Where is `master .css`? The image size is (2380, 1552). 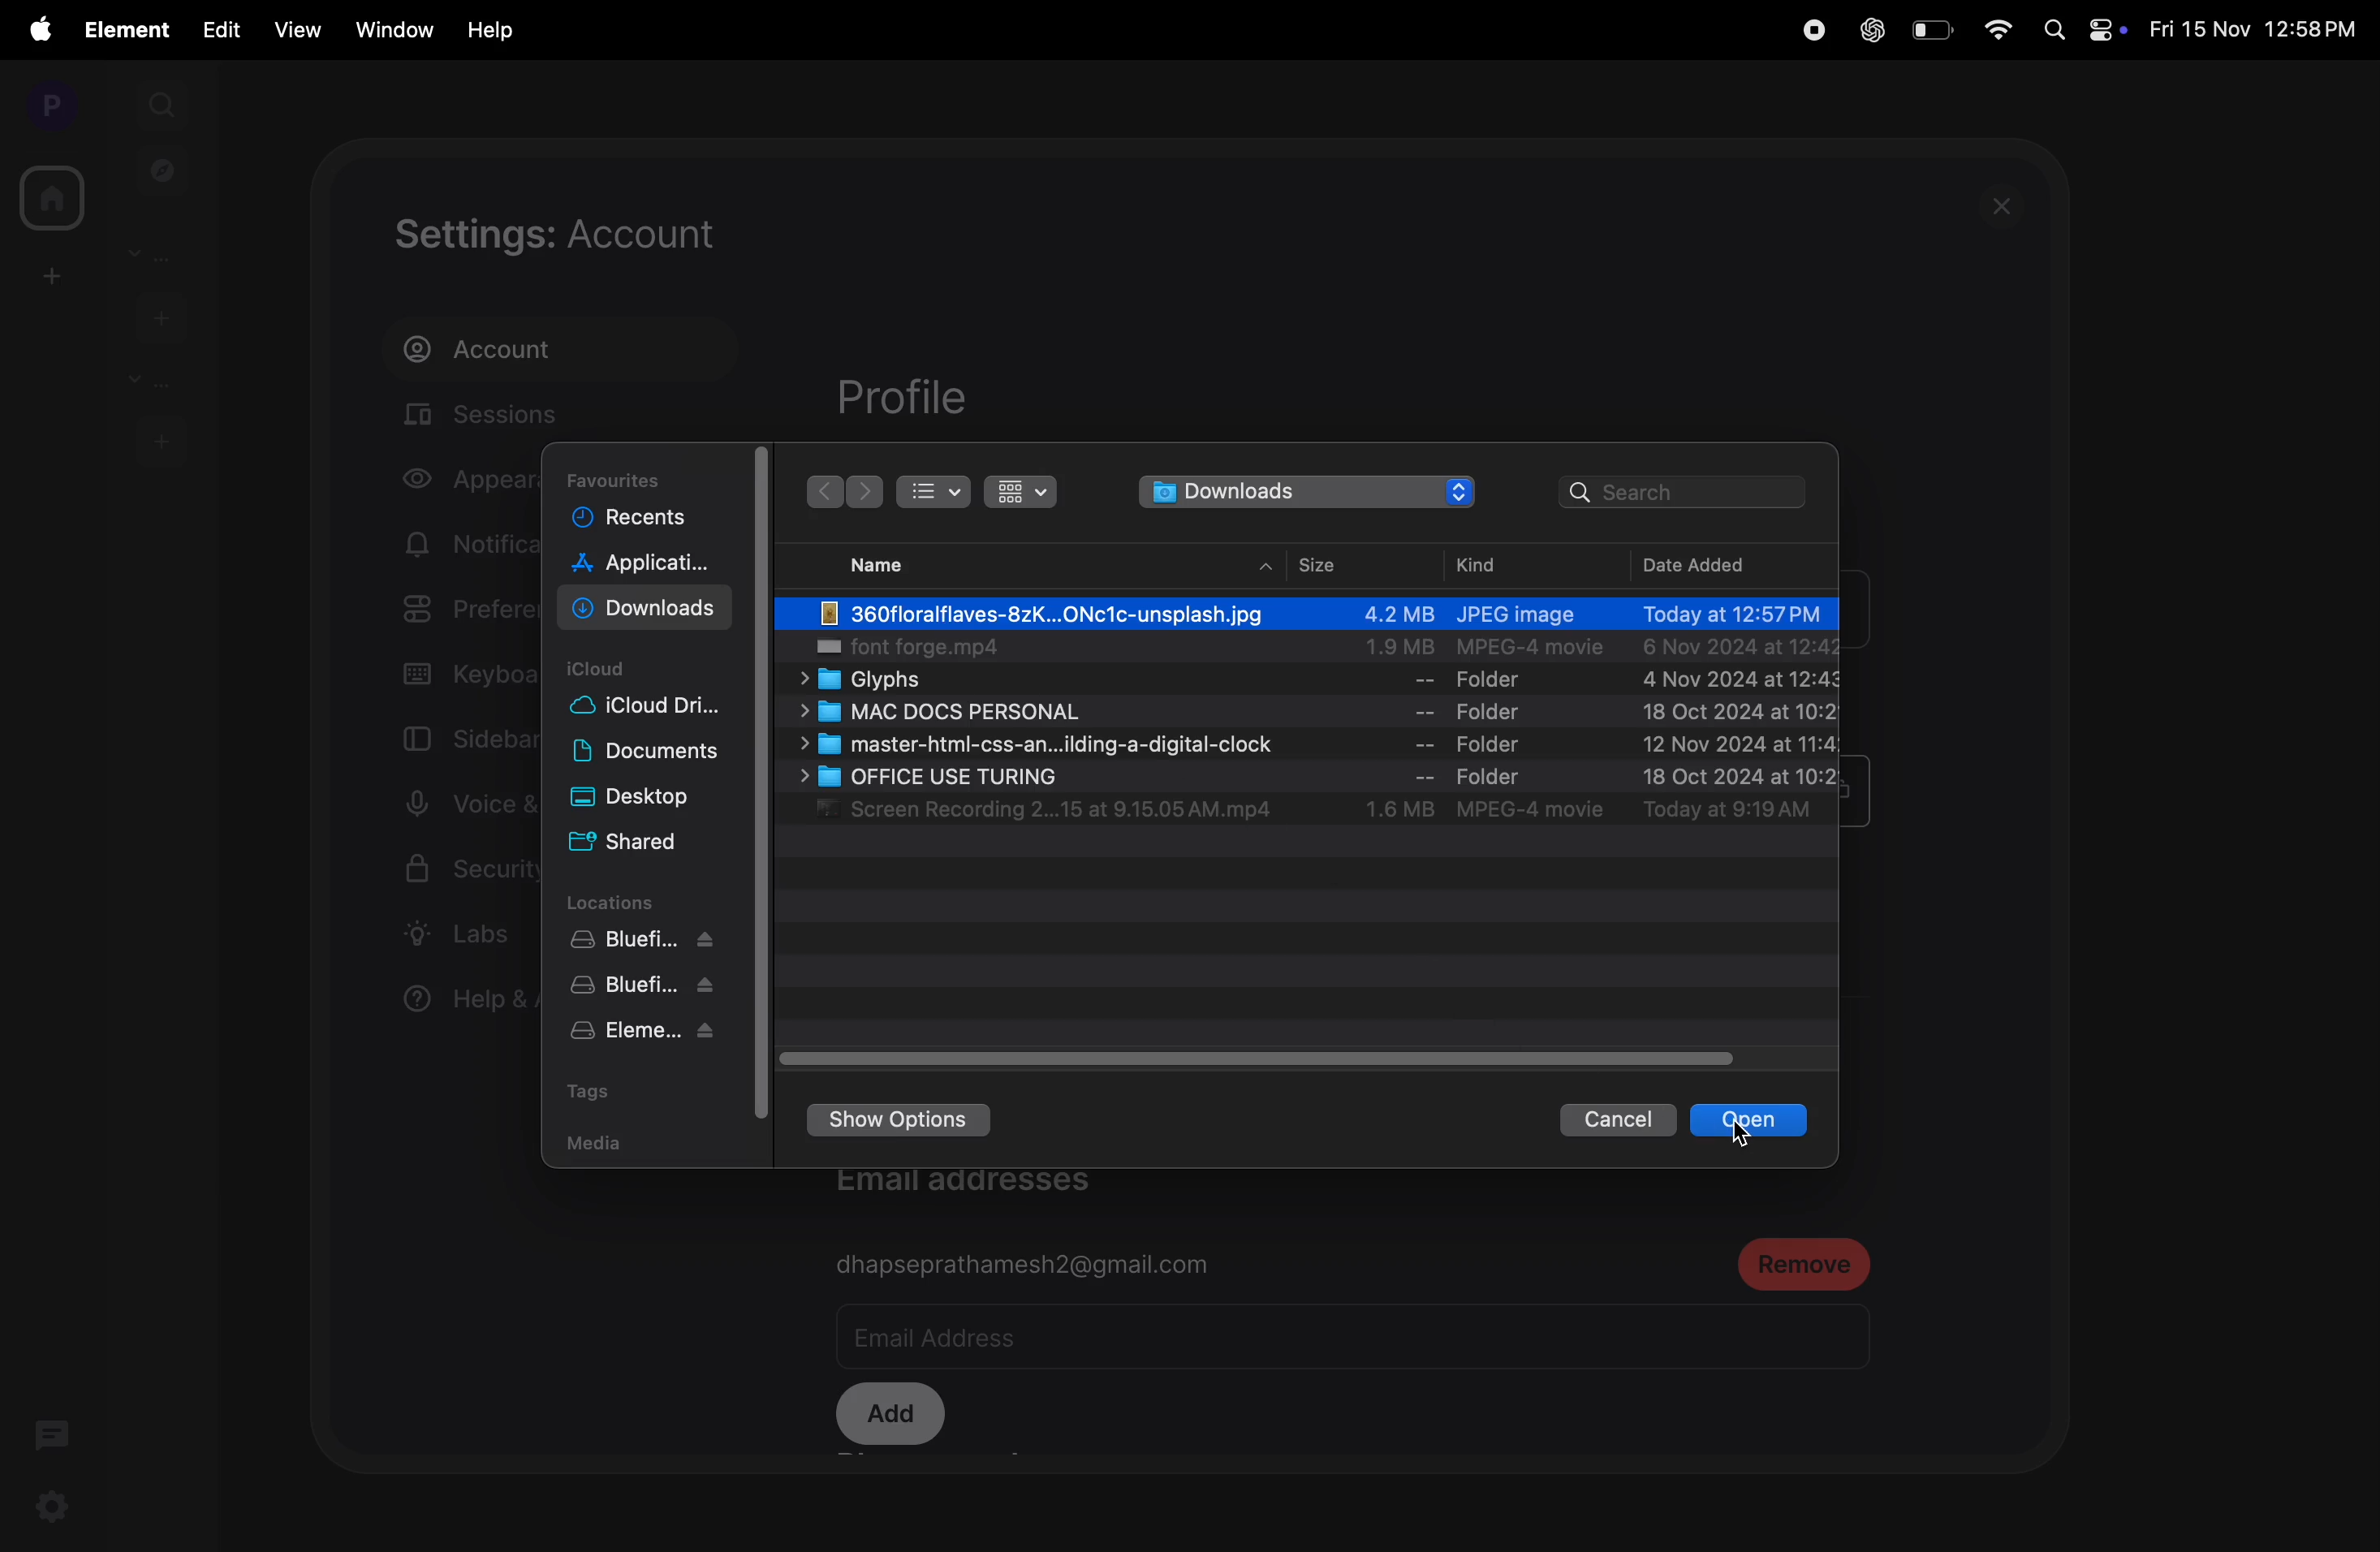
master .css is located at coordinates (1310, 747).